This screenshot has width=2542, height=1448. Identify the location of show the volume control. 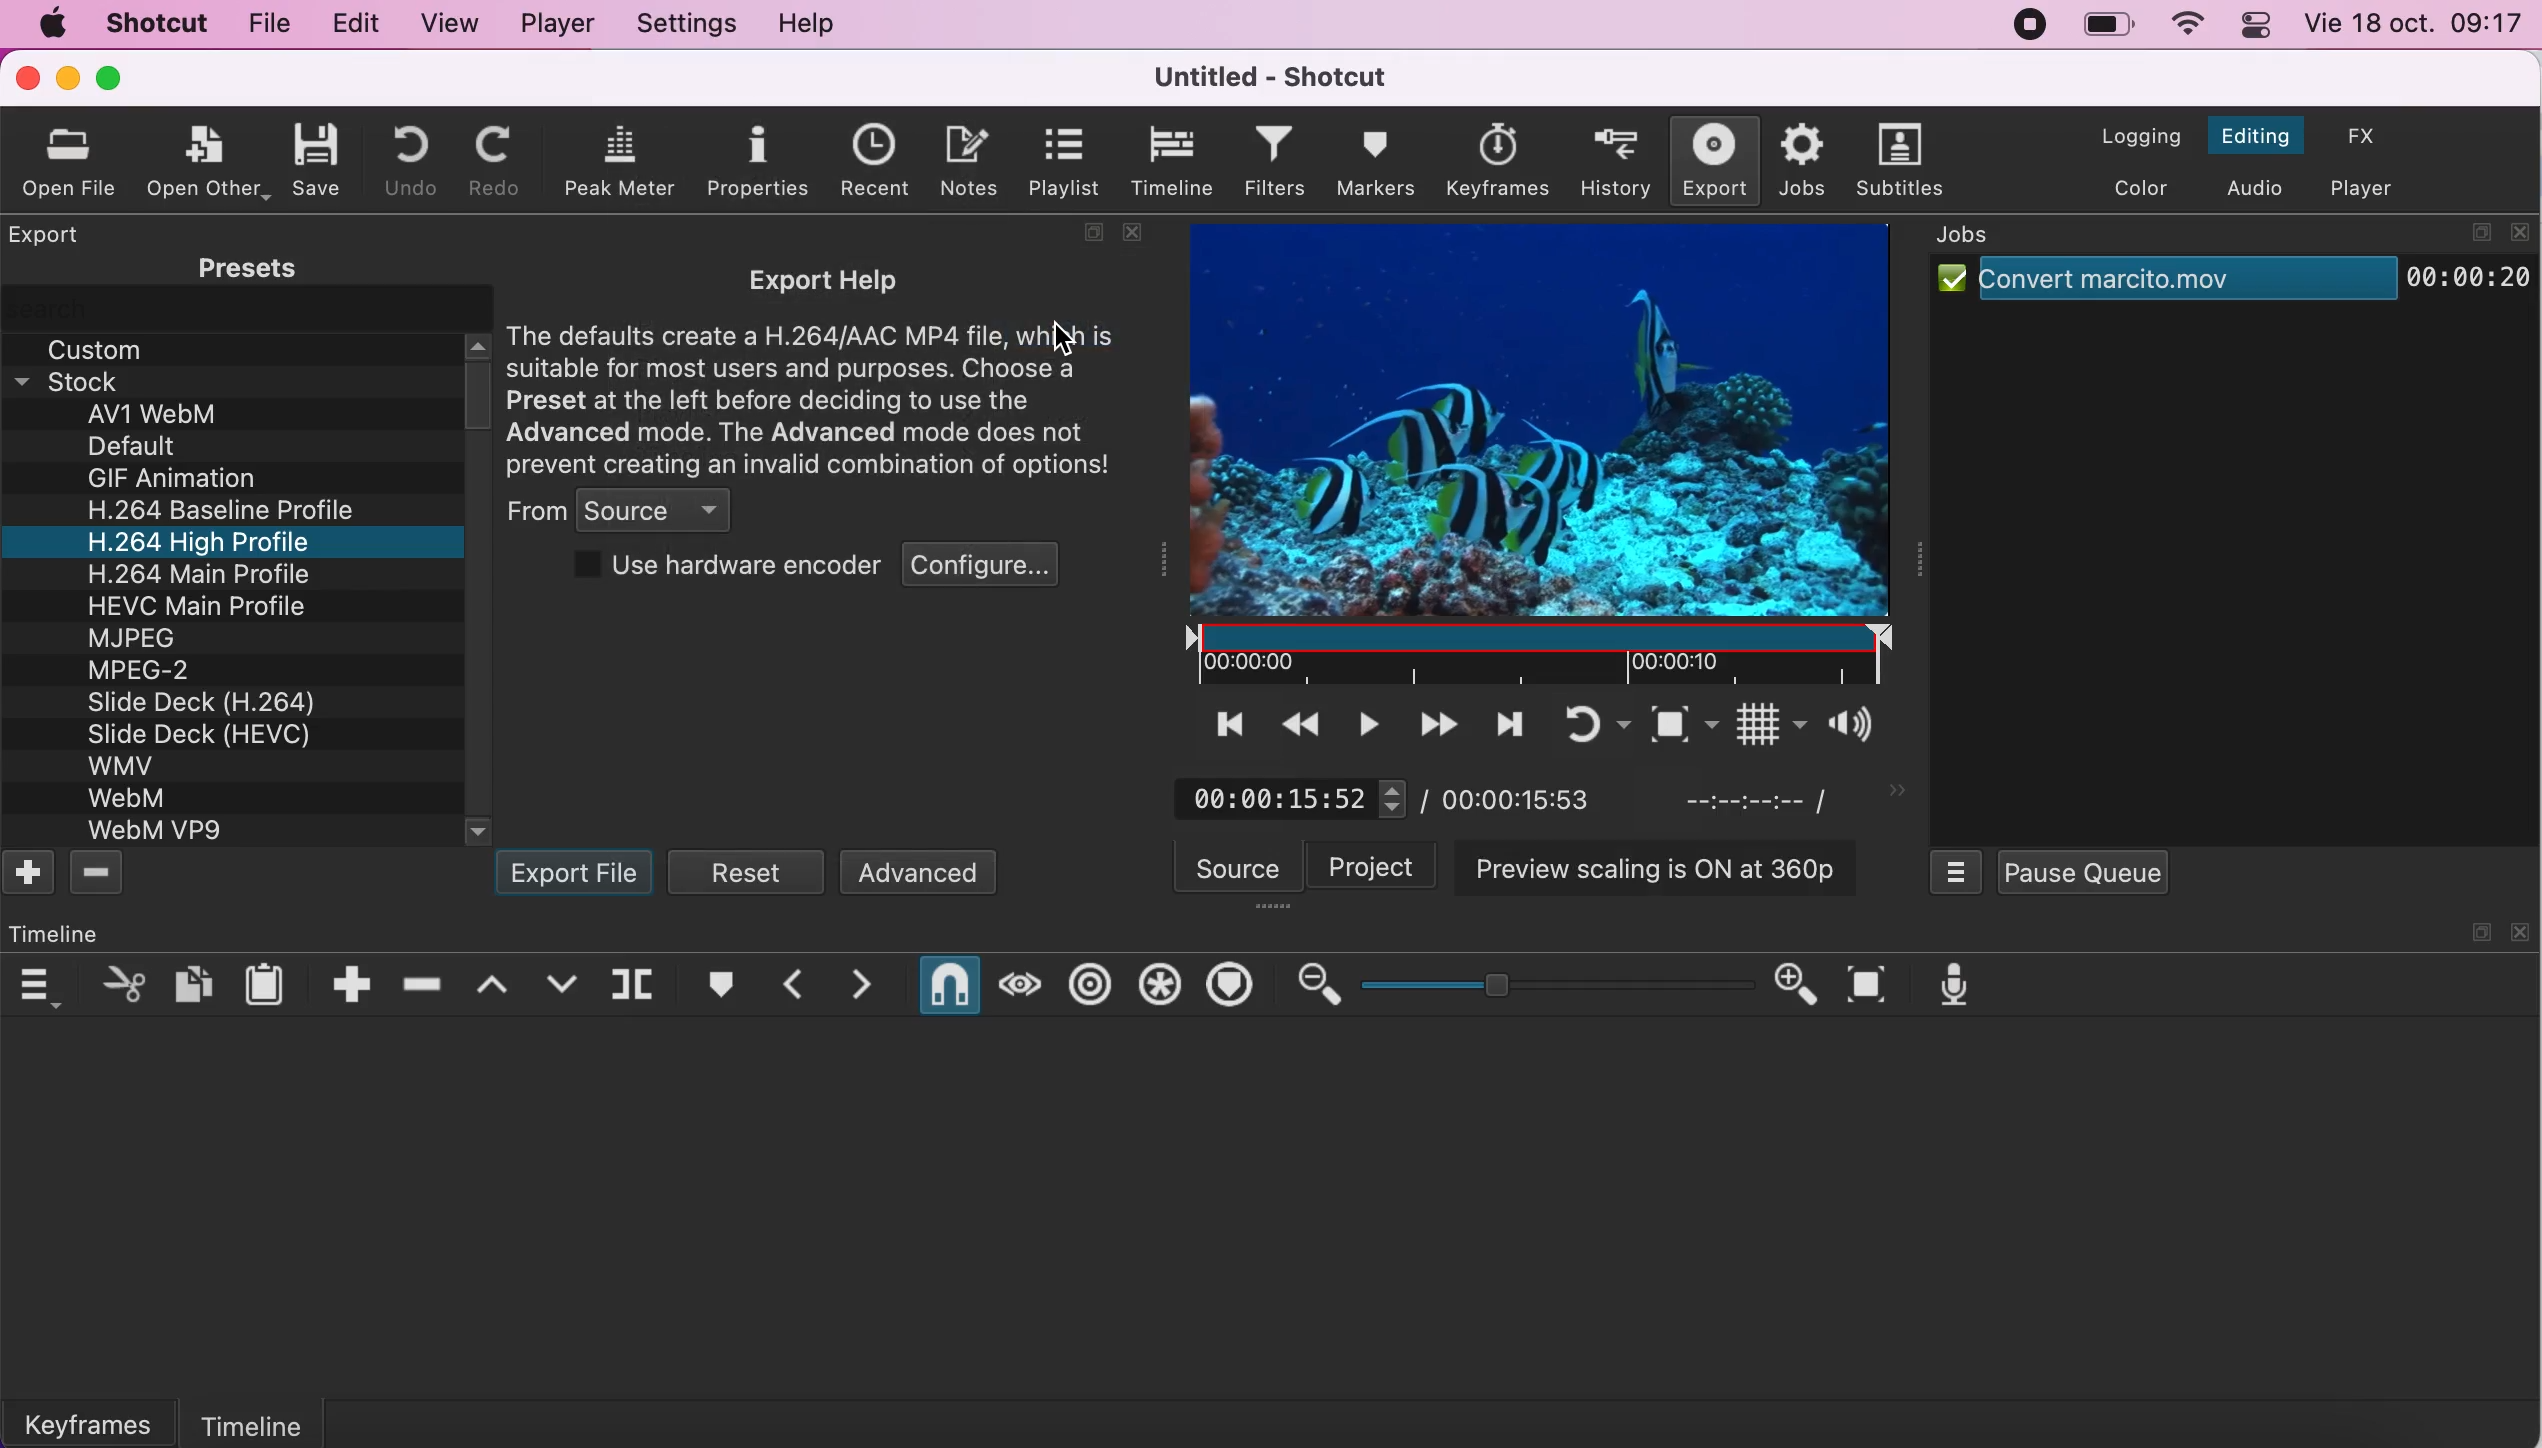
(1843, 729).